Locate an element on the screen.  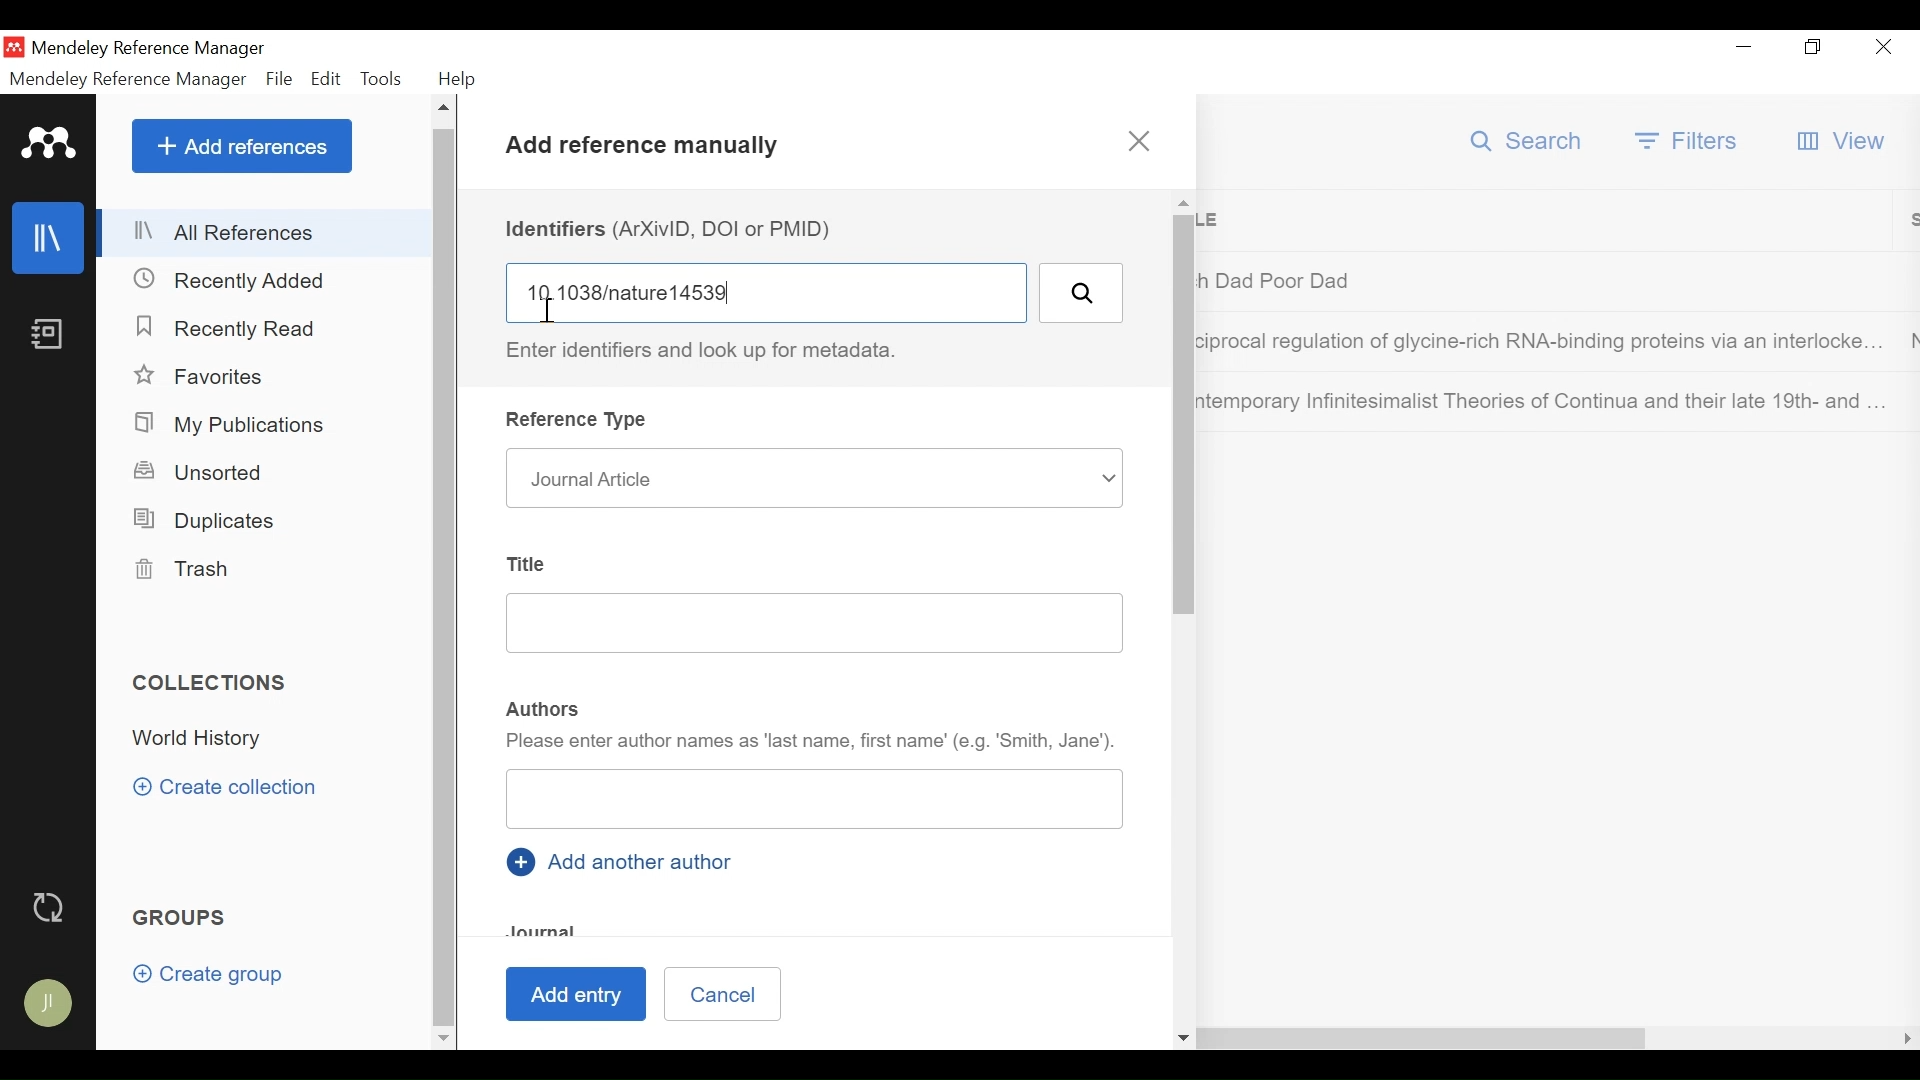
Enter Identifiers and look up to metadata is located at coordinates (709, 351).